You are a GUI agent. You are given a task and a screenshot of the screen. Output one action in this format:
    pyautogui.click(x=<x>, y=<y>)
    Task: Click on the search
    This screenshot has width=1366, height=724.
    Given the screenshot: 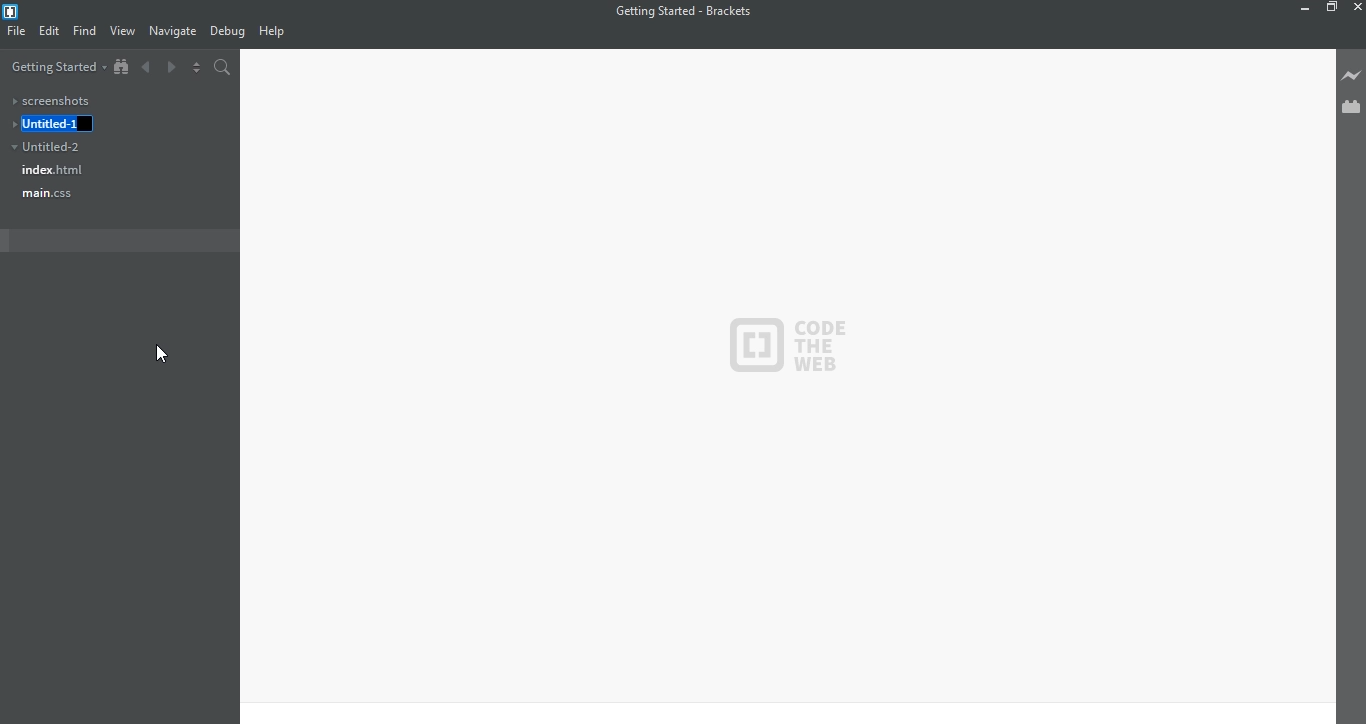 What is the action you would take?
    pyautogui.click(x=222, y=67)
    